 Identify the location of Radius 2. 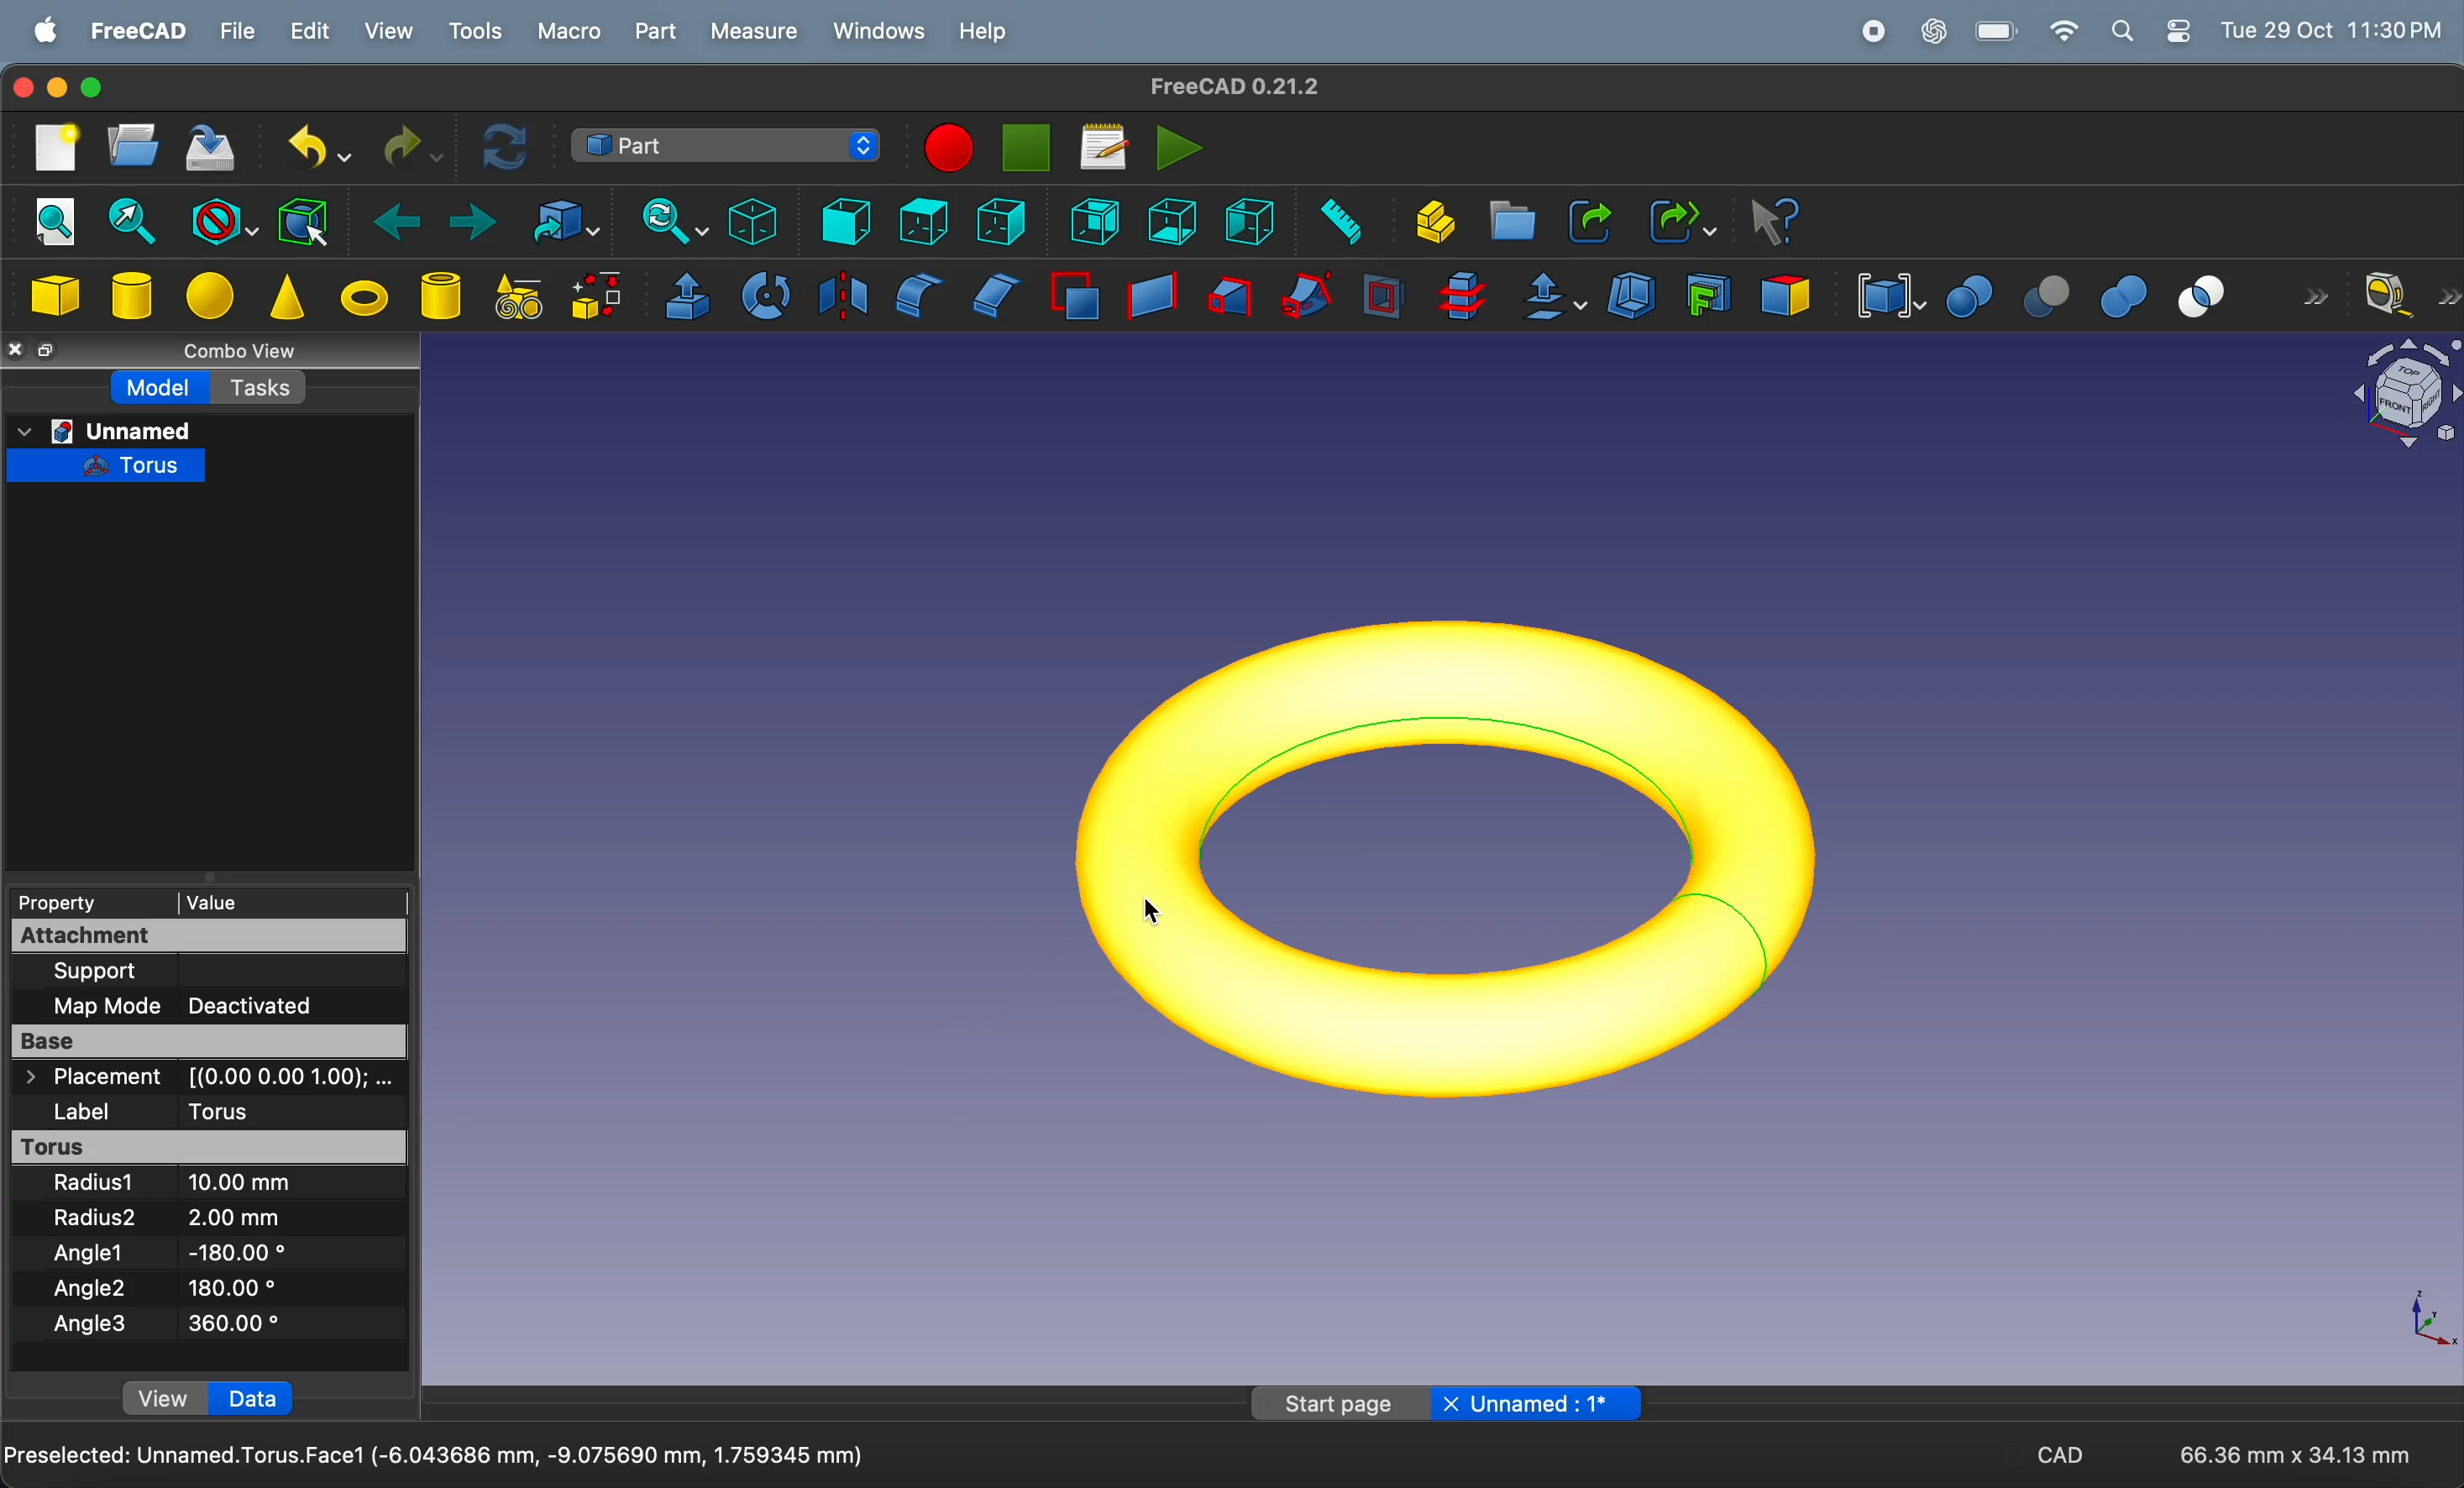
(93, 1217).